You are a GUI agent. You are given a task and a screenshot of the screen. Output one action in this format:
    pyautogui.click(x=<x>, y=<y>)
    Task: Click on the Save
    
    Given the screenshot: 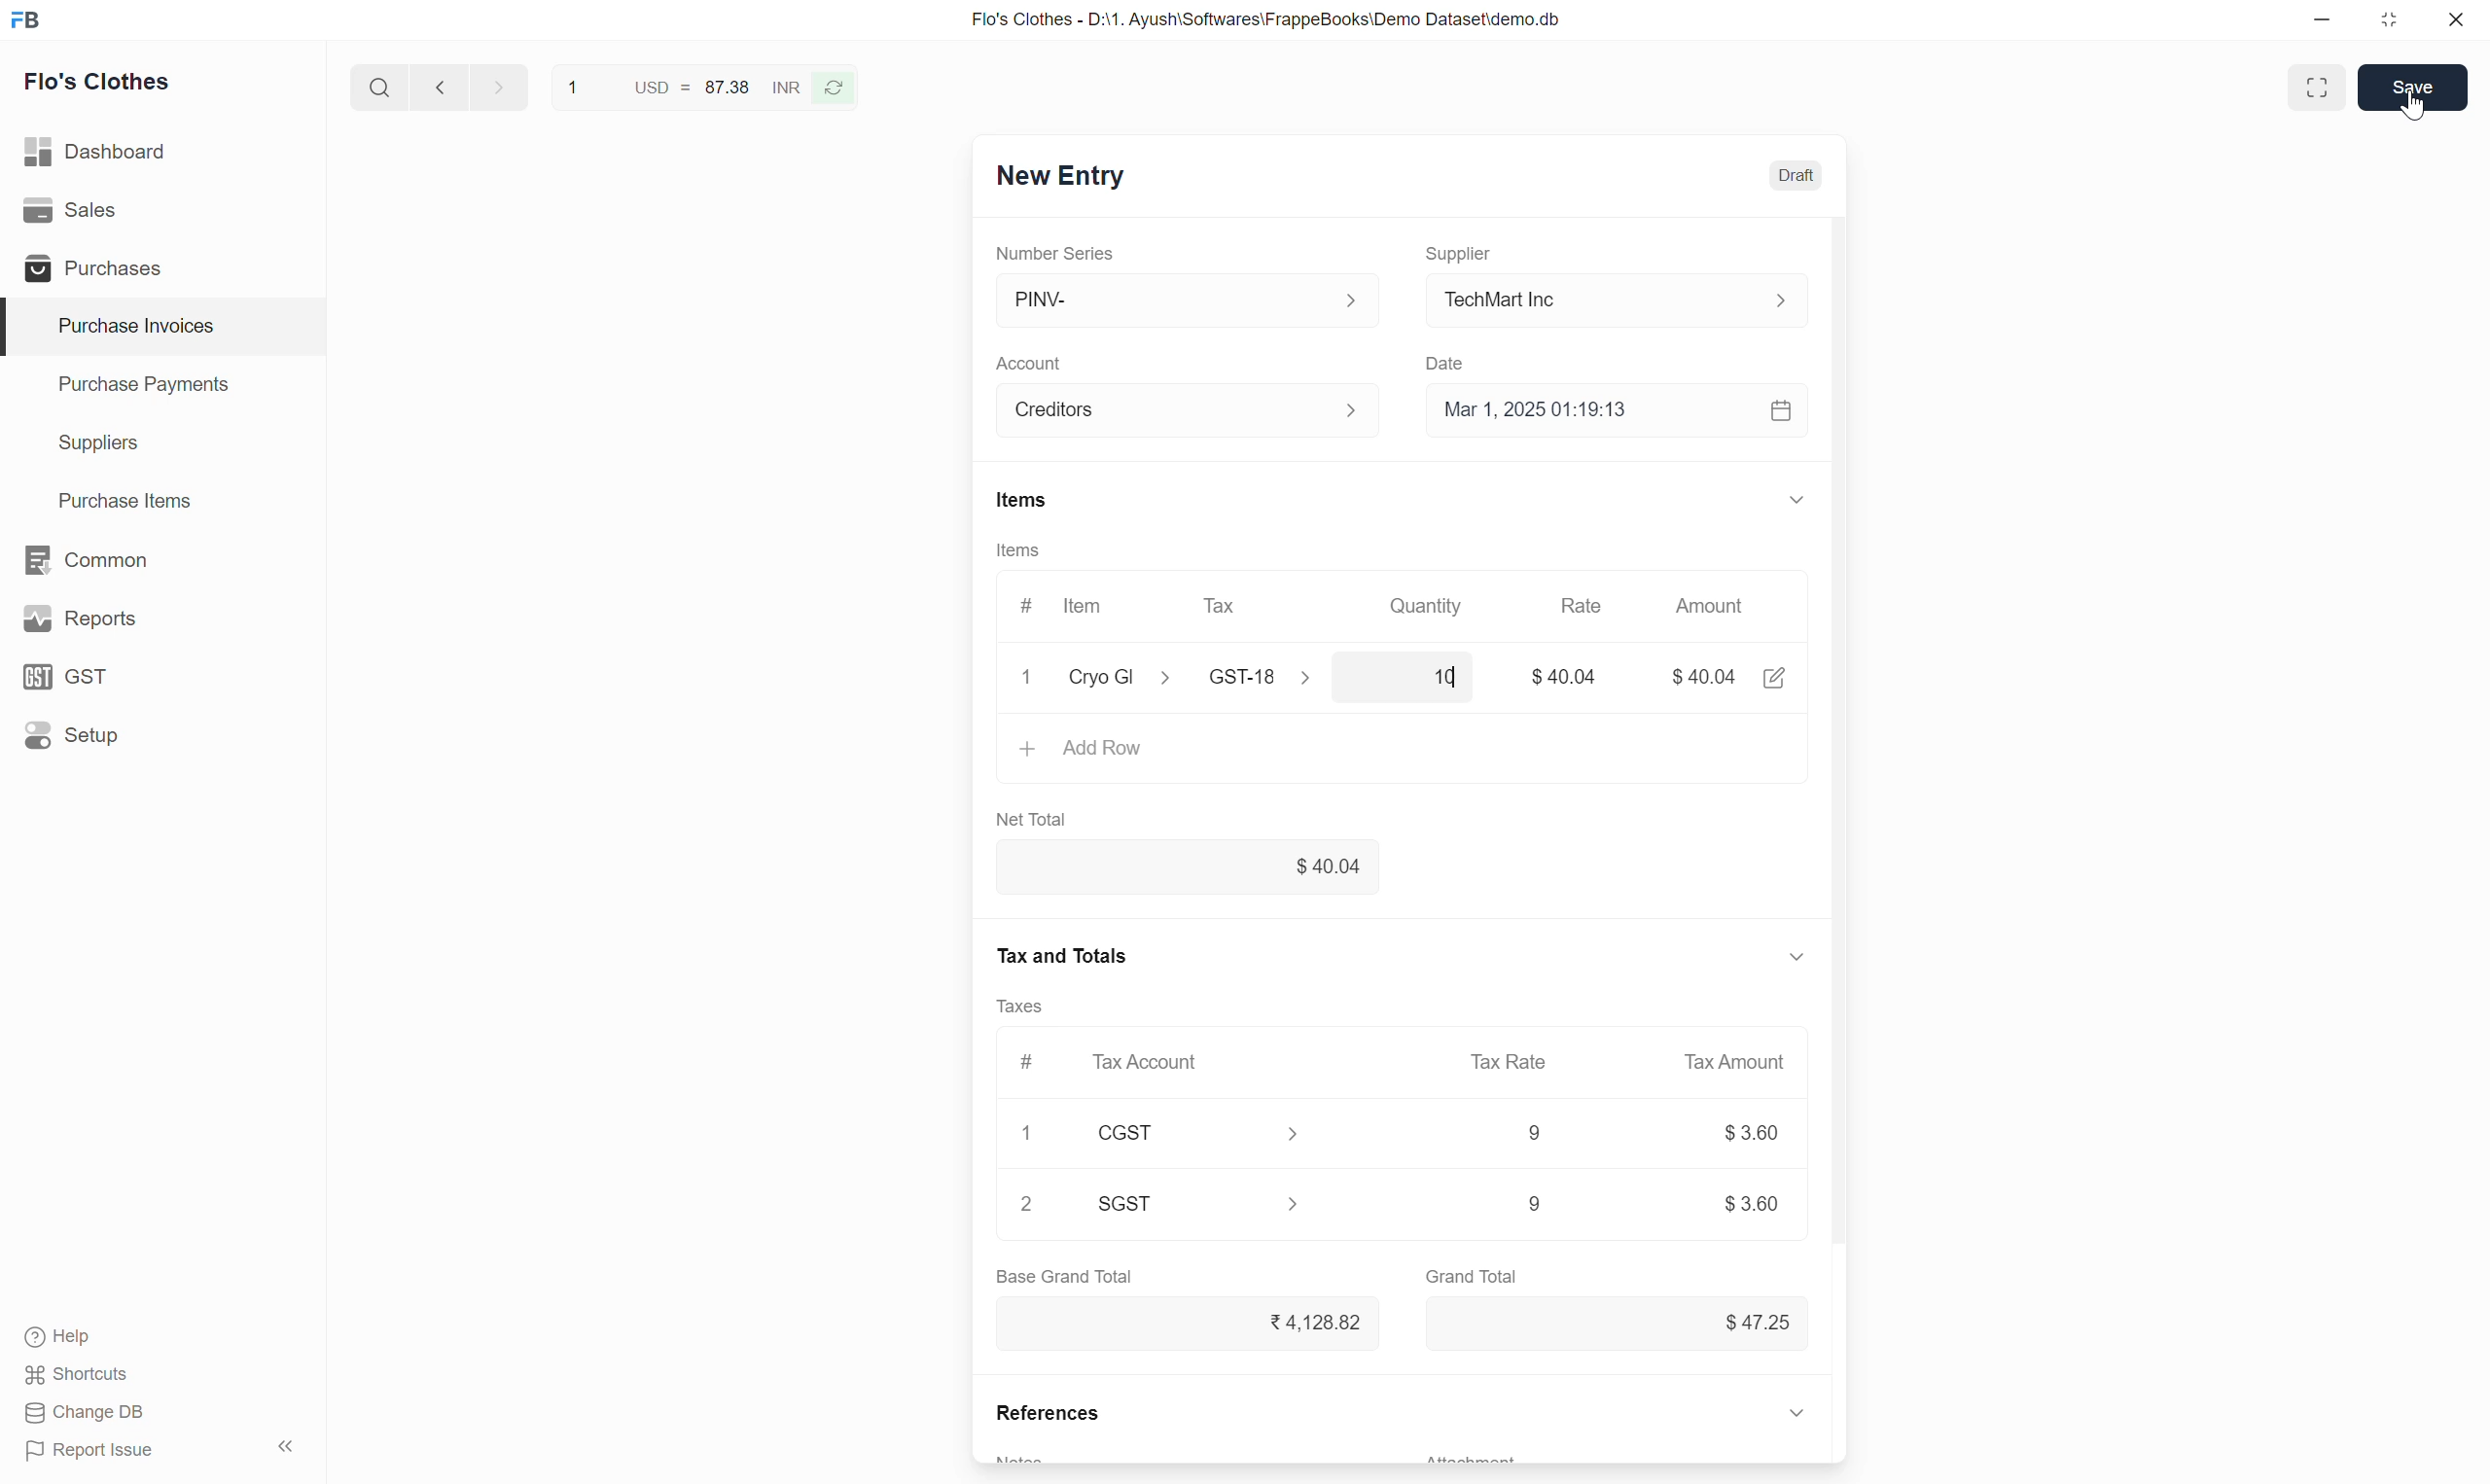 What is the action you would take?
    pyautogui.click(x=2411, y=86)
    